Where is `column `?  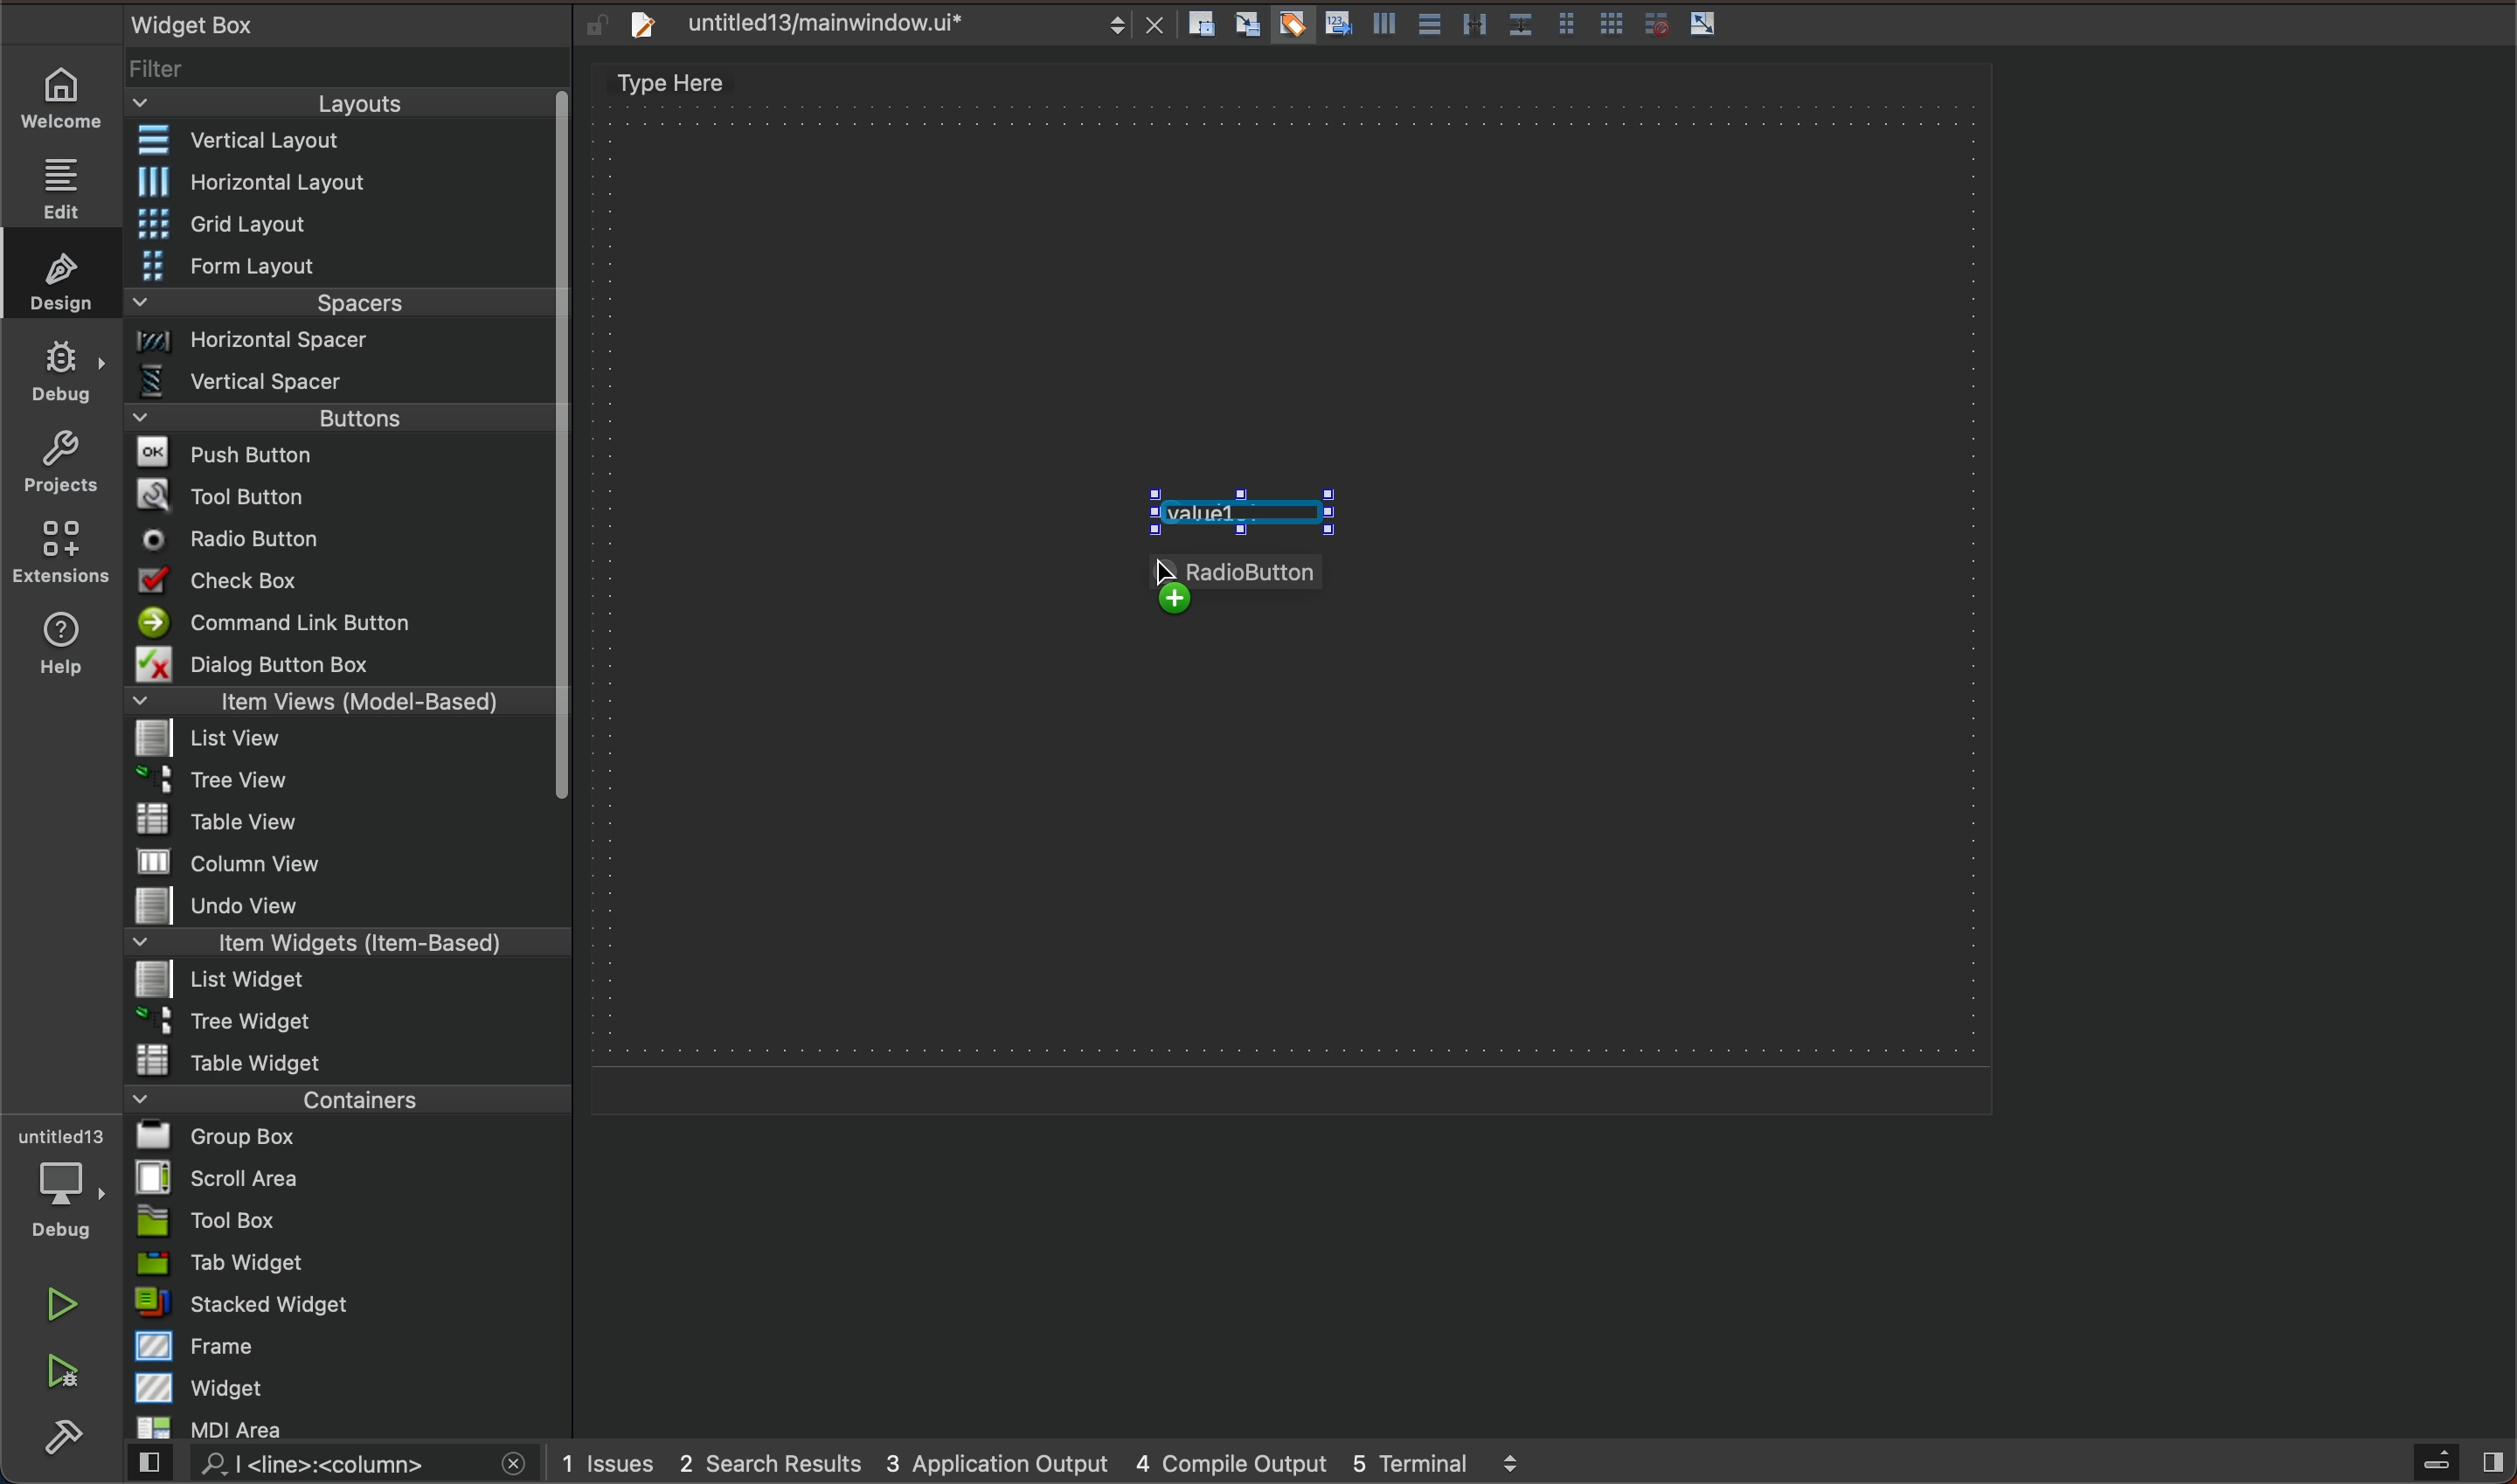 column  is located at coordinates (350, 860).